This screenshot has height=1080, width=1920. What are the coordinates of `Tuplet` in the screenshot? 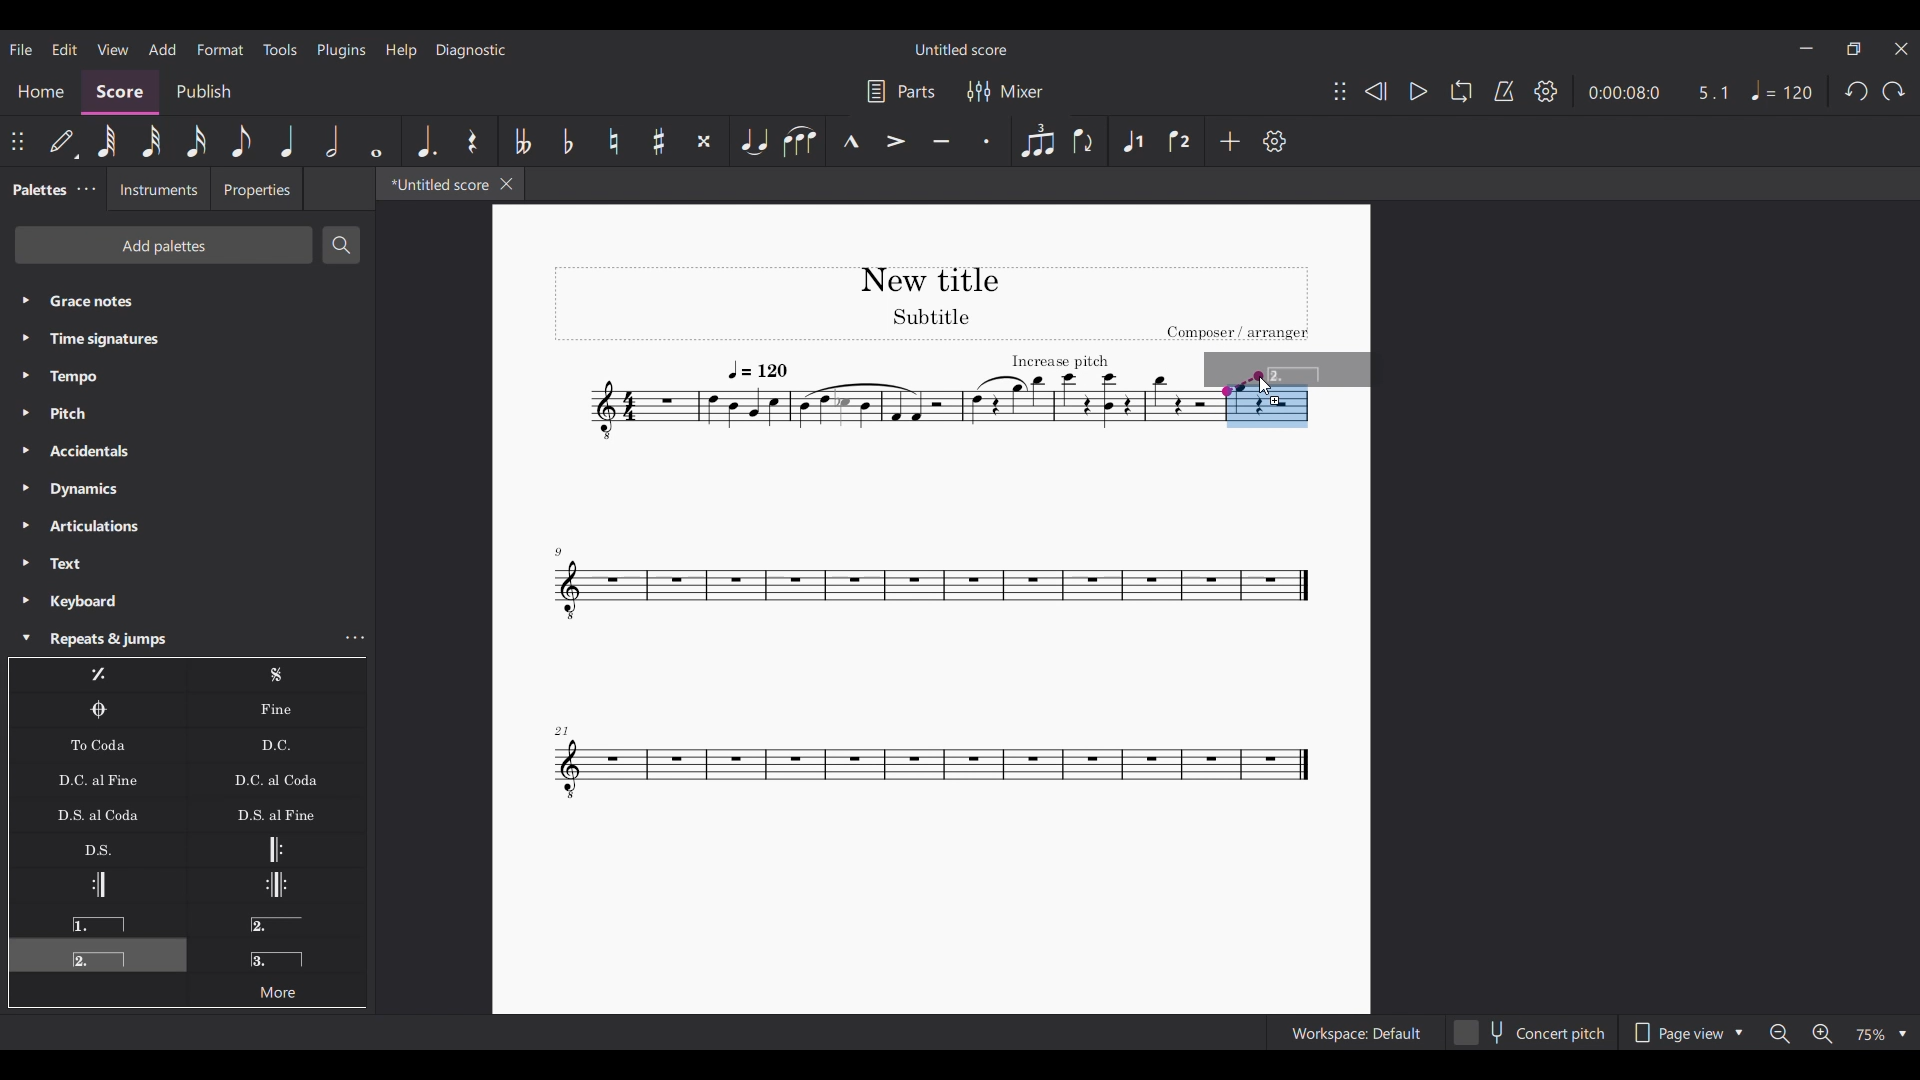 It's located at (1036, 141).